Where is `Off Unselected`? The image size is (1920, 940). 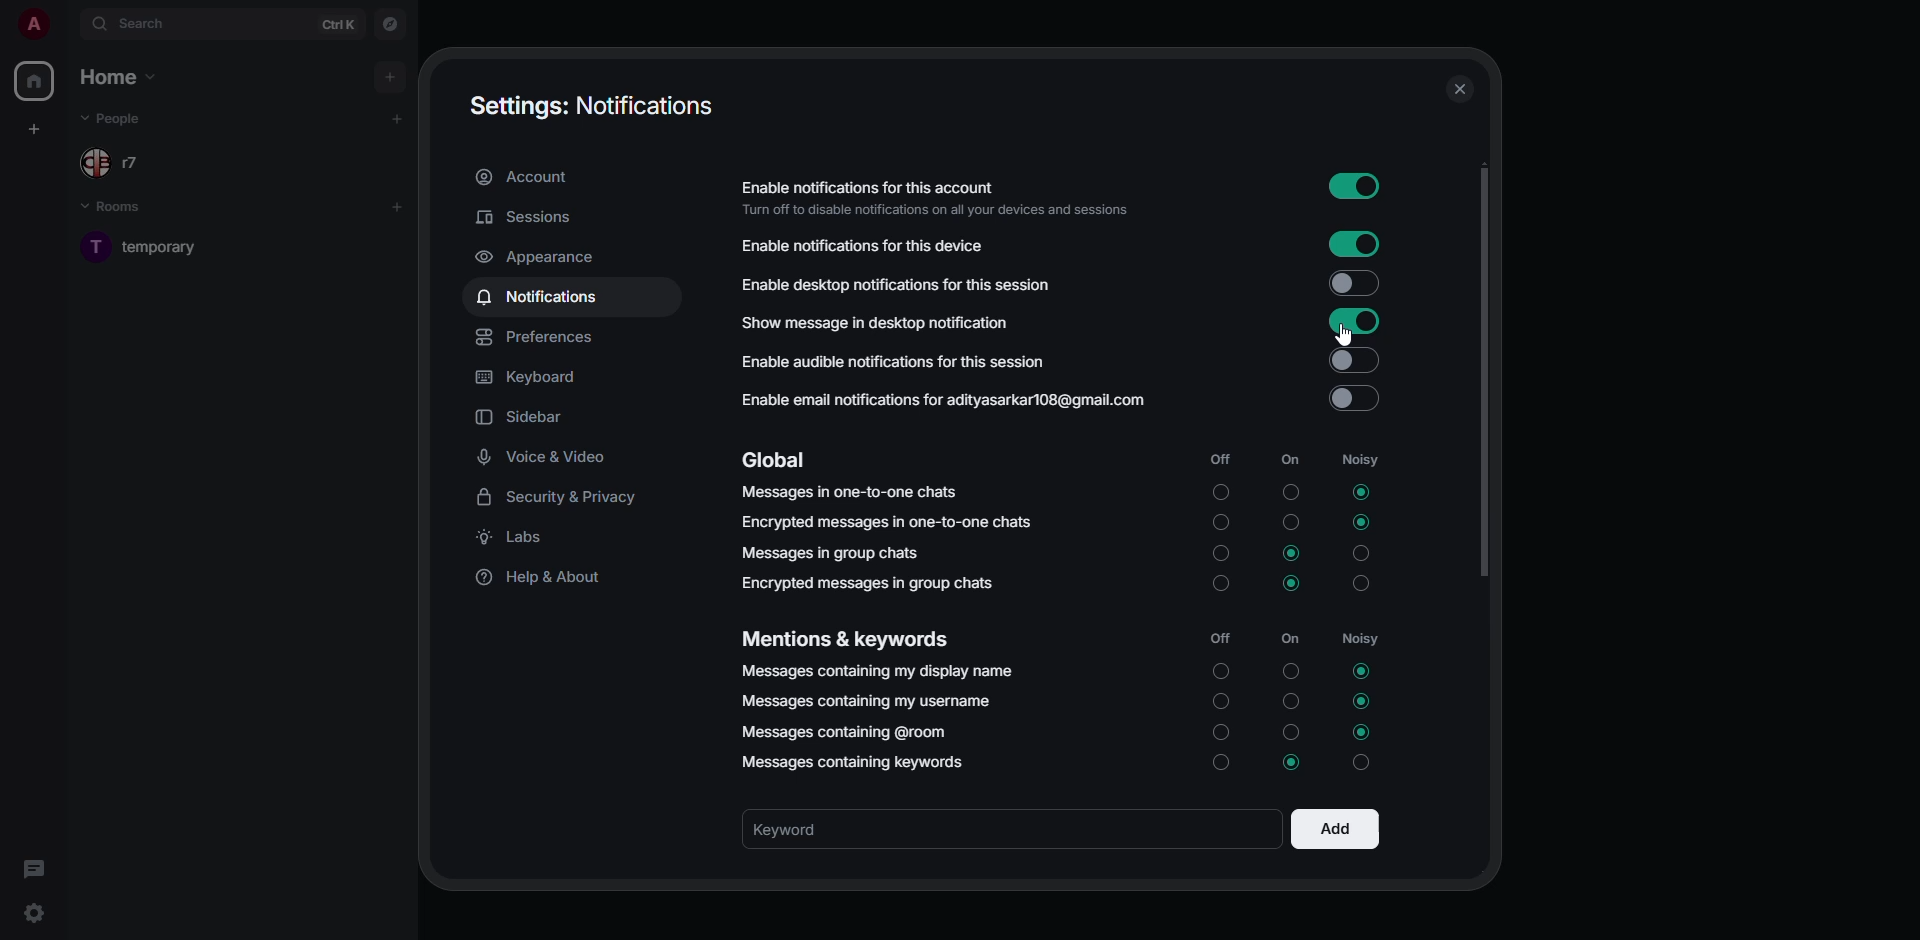
Off Unselected is located at coordinates (1219, 700).